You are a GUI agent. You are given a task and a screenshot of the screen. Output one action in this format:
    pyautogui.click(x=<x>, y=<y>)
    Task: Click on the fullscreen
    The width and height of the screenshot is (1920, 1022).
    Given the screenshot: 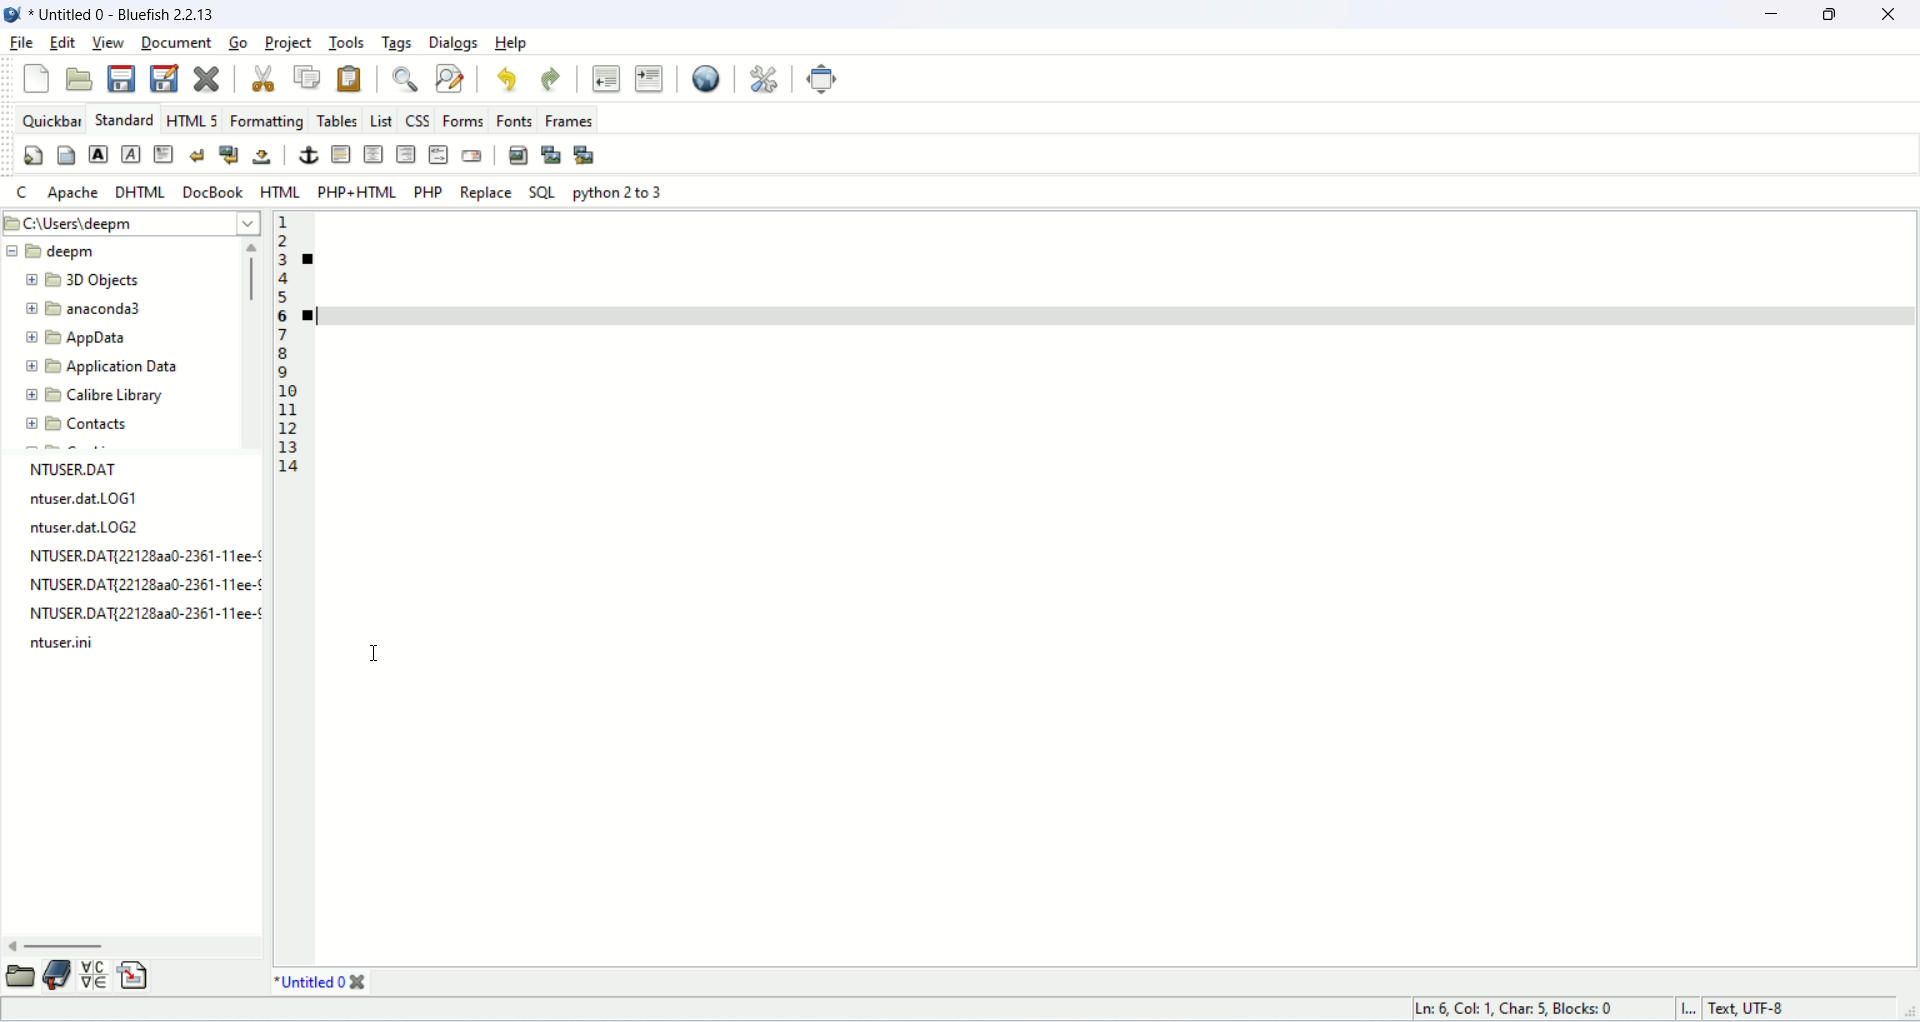 What is the action you would take?
    pyautogui.click(x=819, y=78)
    